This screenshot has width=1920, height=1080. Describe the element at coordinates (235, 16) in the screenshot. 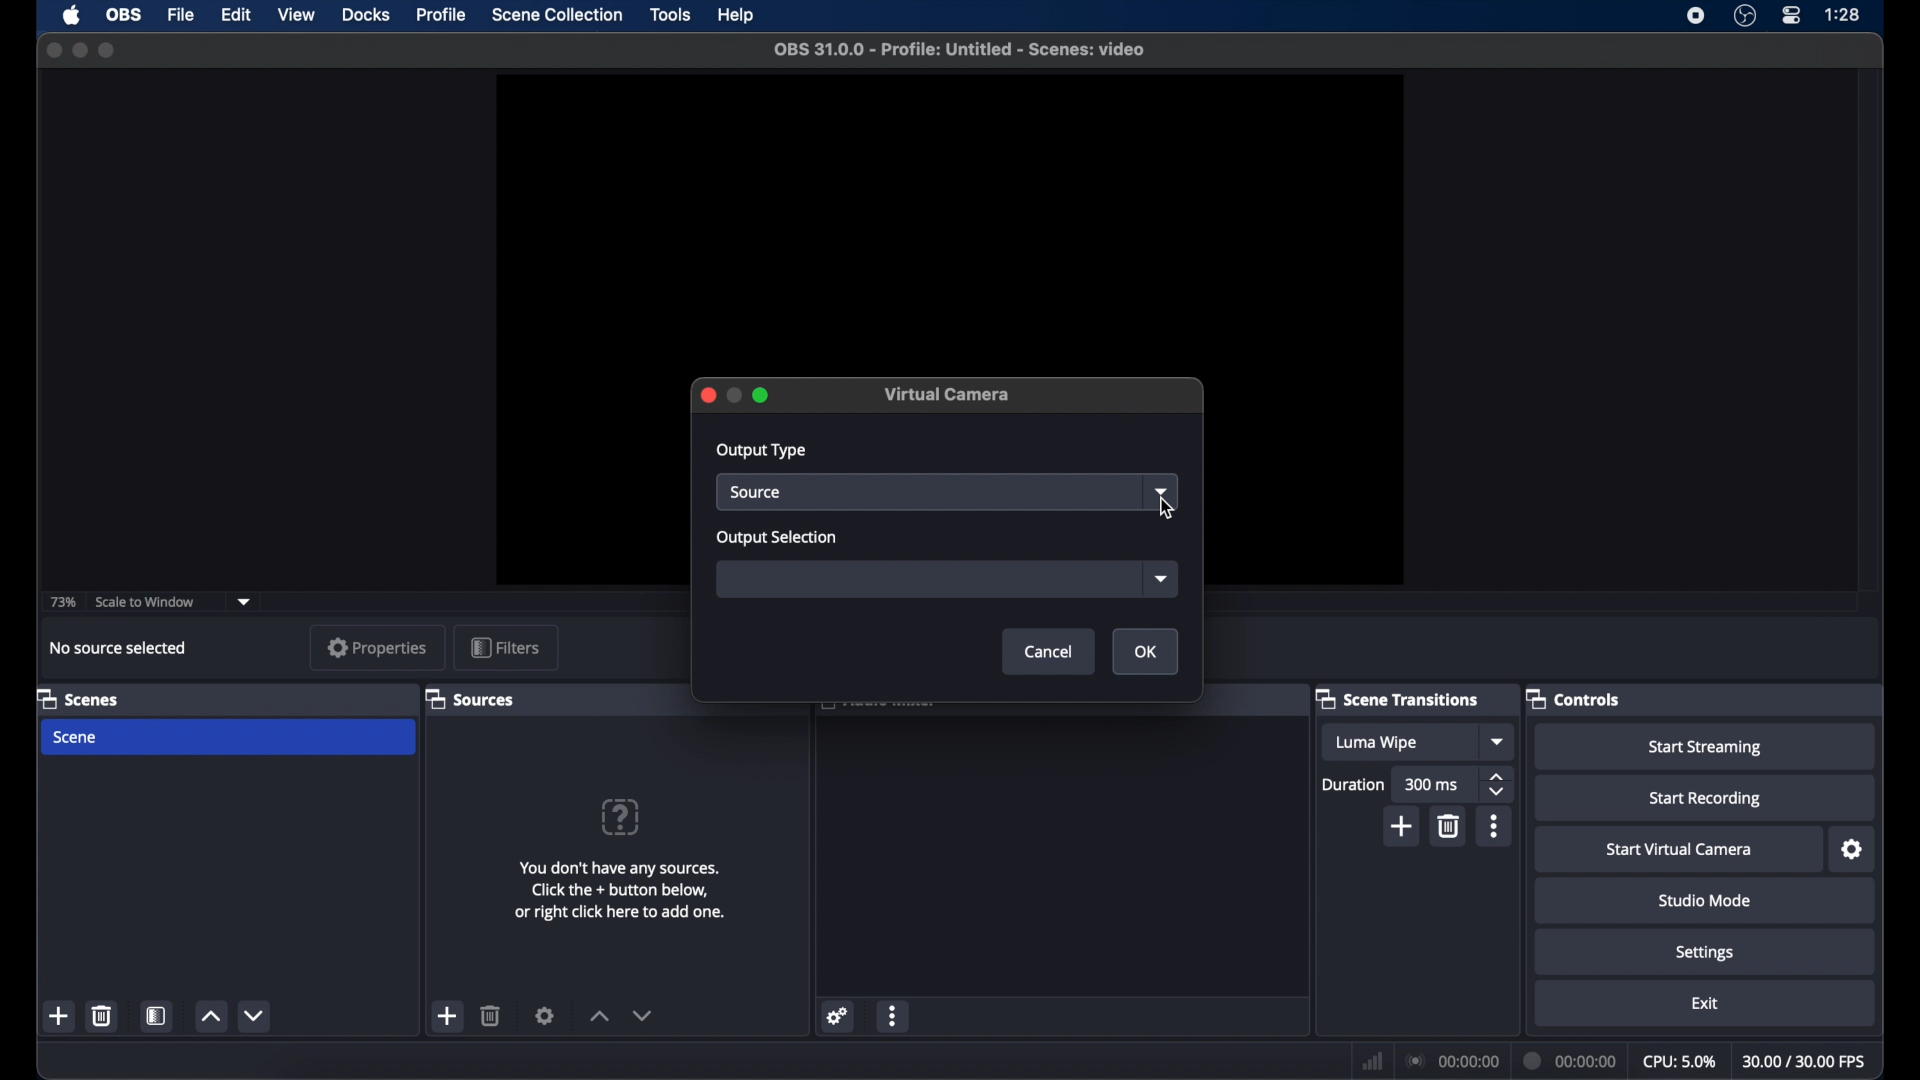

I see `edit` at that location.